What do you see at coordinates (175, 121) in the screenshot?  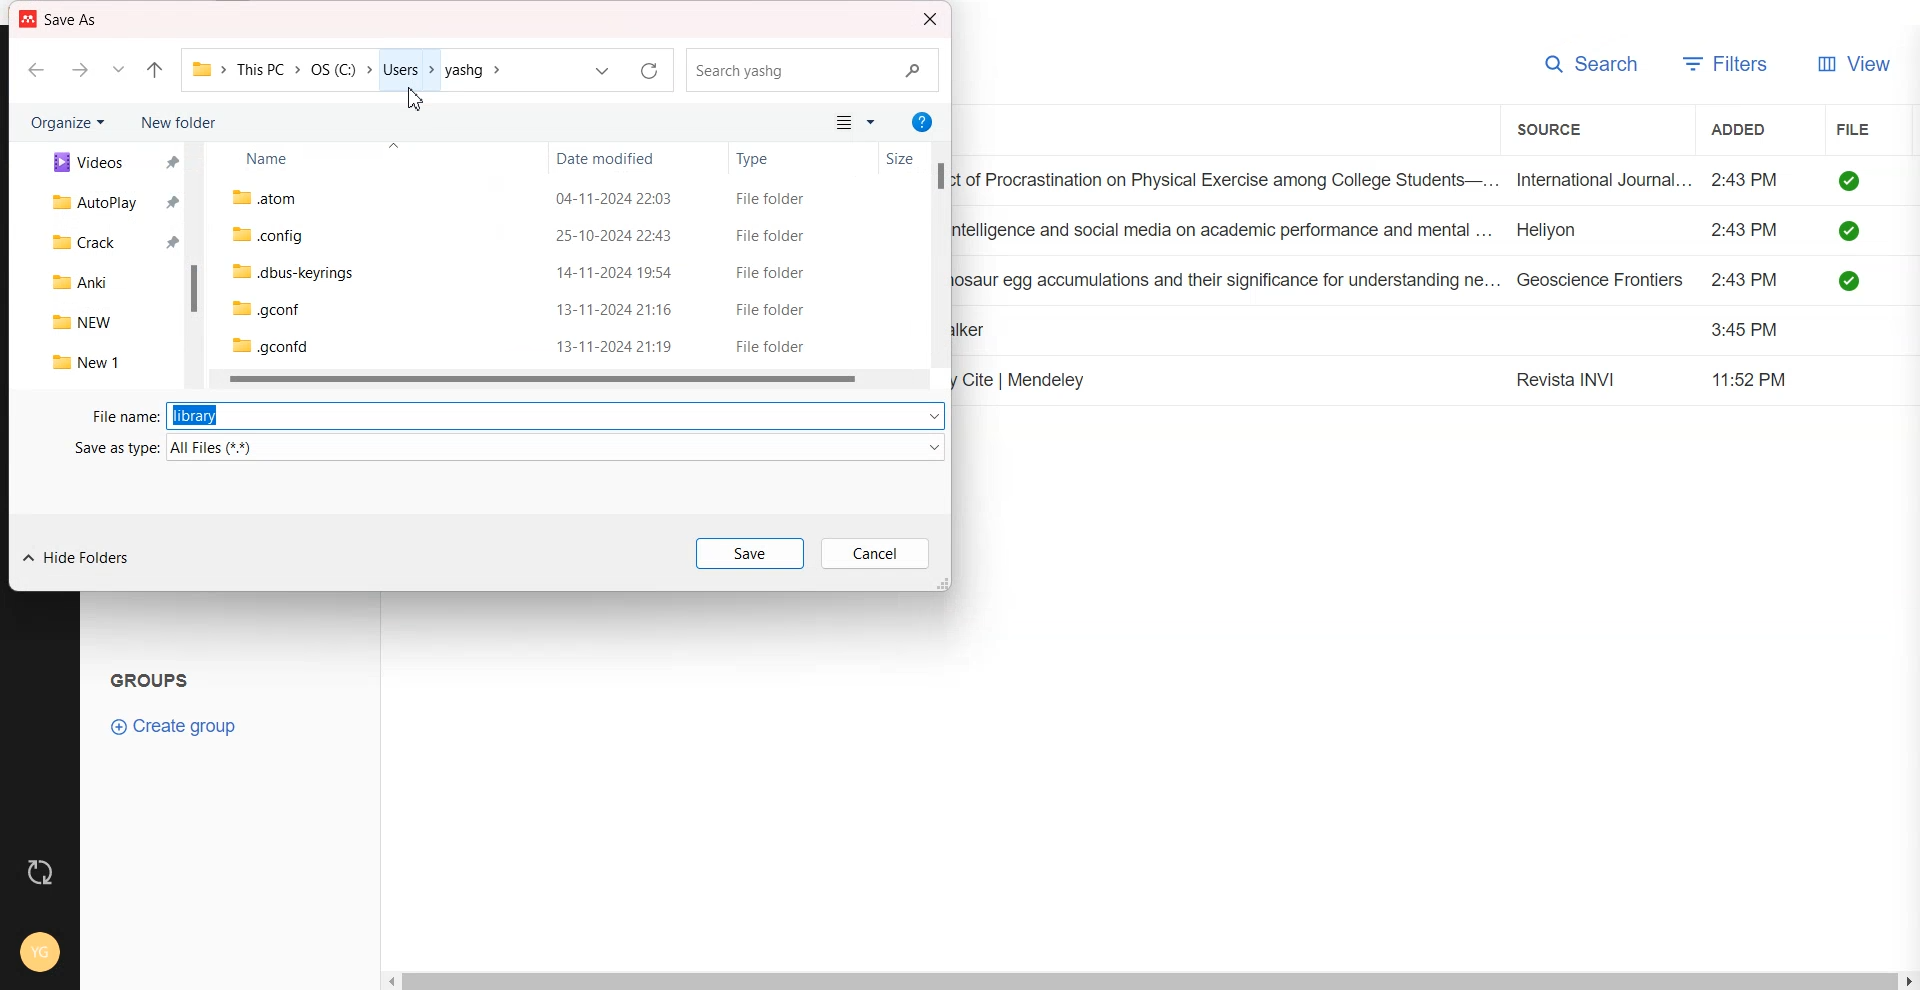 I see `New folder` at bounding box center [175, 121].